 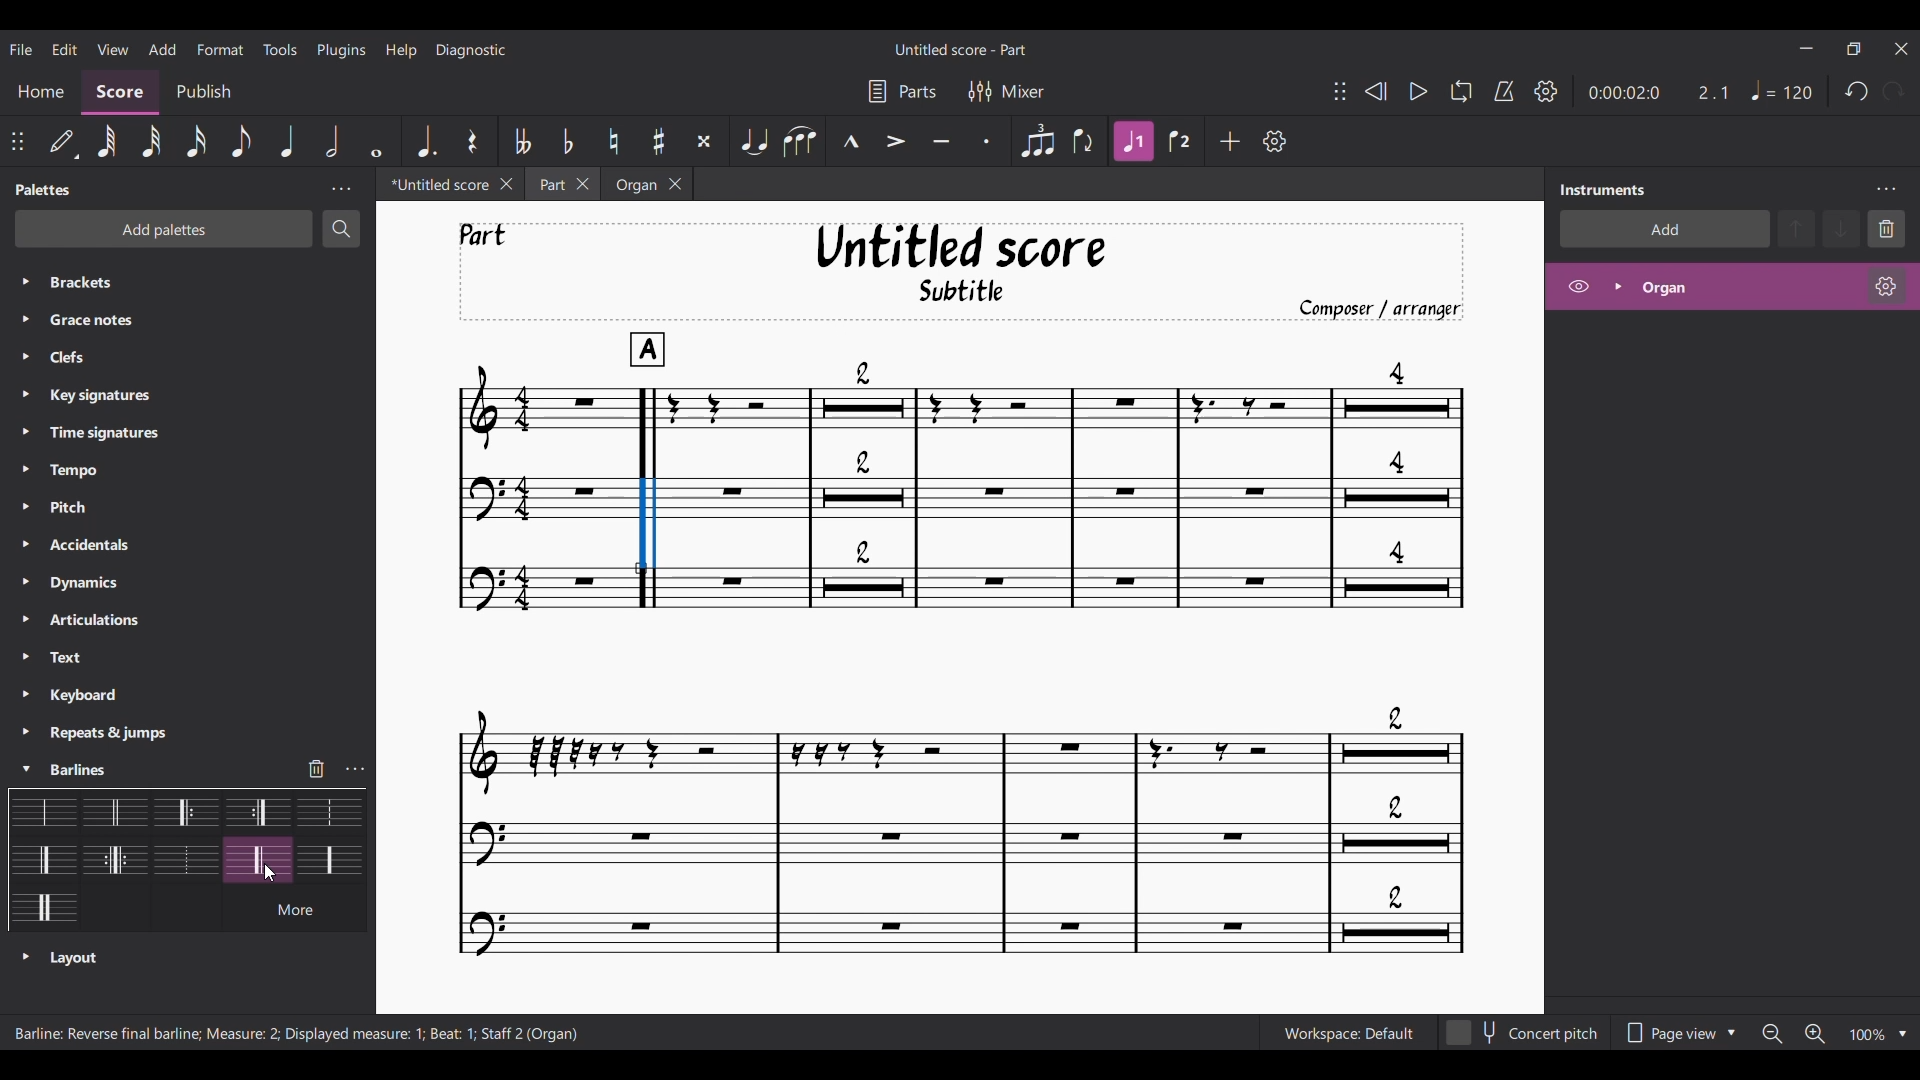 I want to click on Change toolbar position, so click(x=1340, y=91).